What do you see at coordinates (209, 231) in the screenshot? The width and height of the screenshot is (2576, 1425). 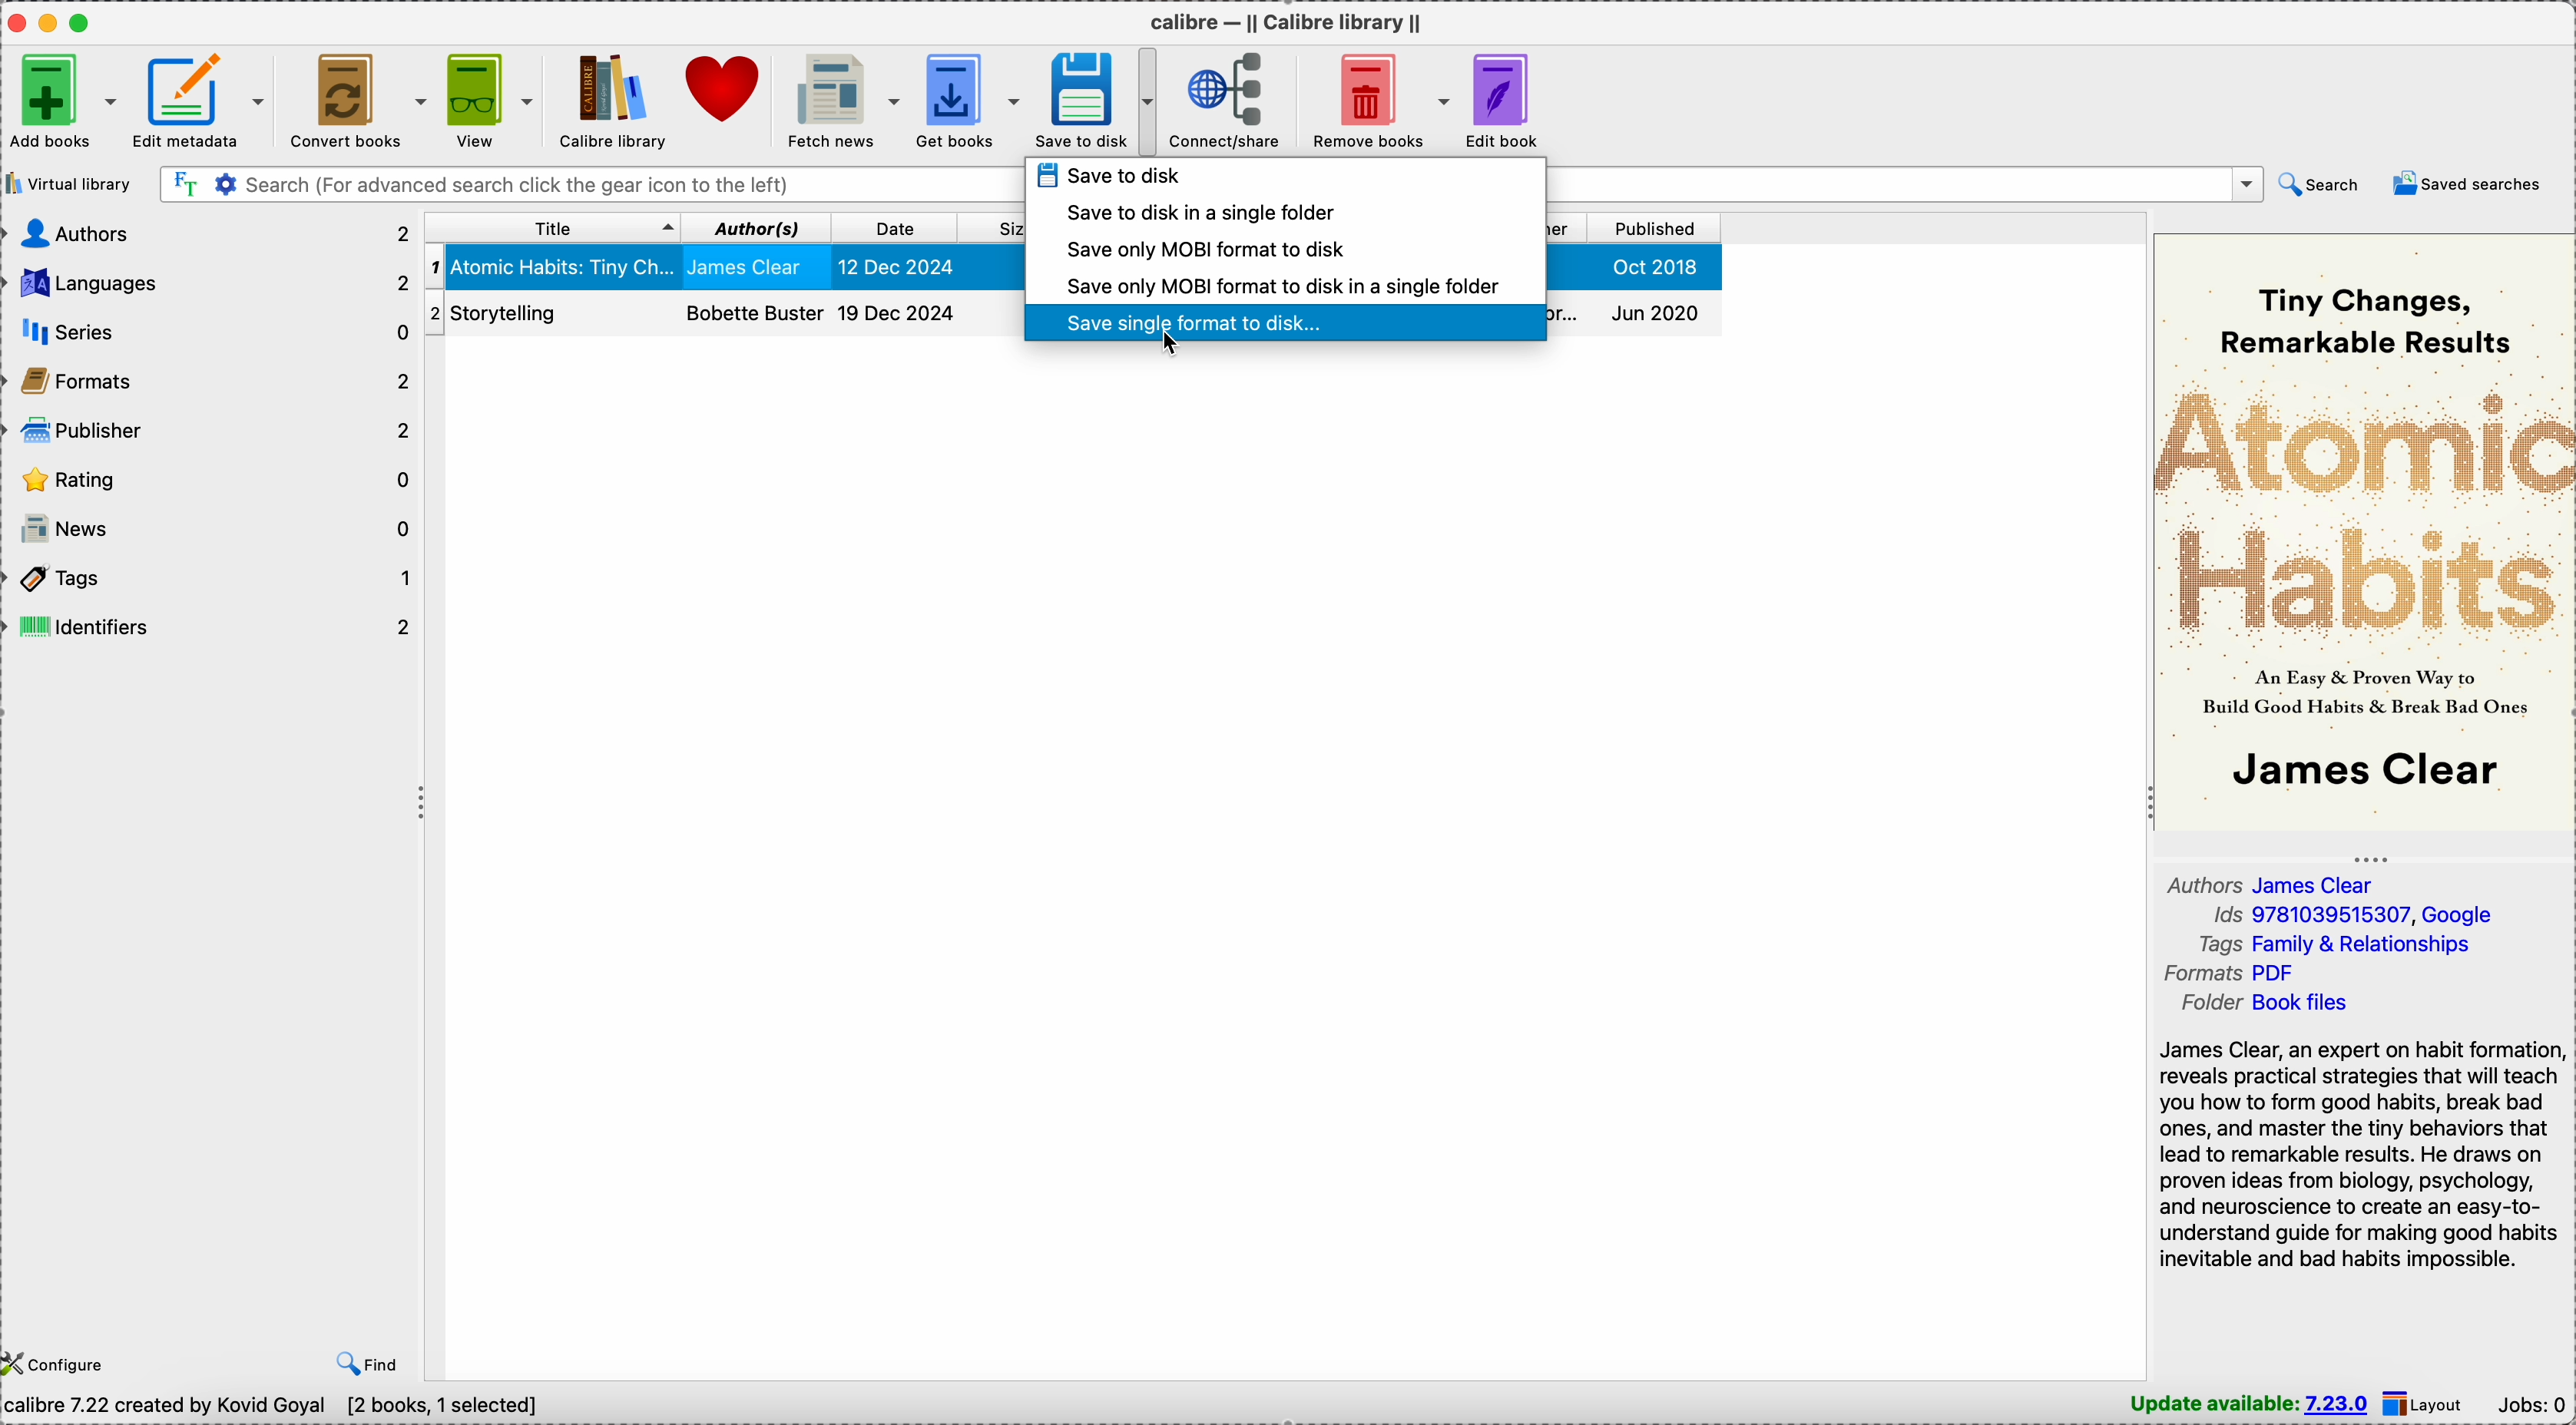 I see `authors` at bounding box center [209, 231].